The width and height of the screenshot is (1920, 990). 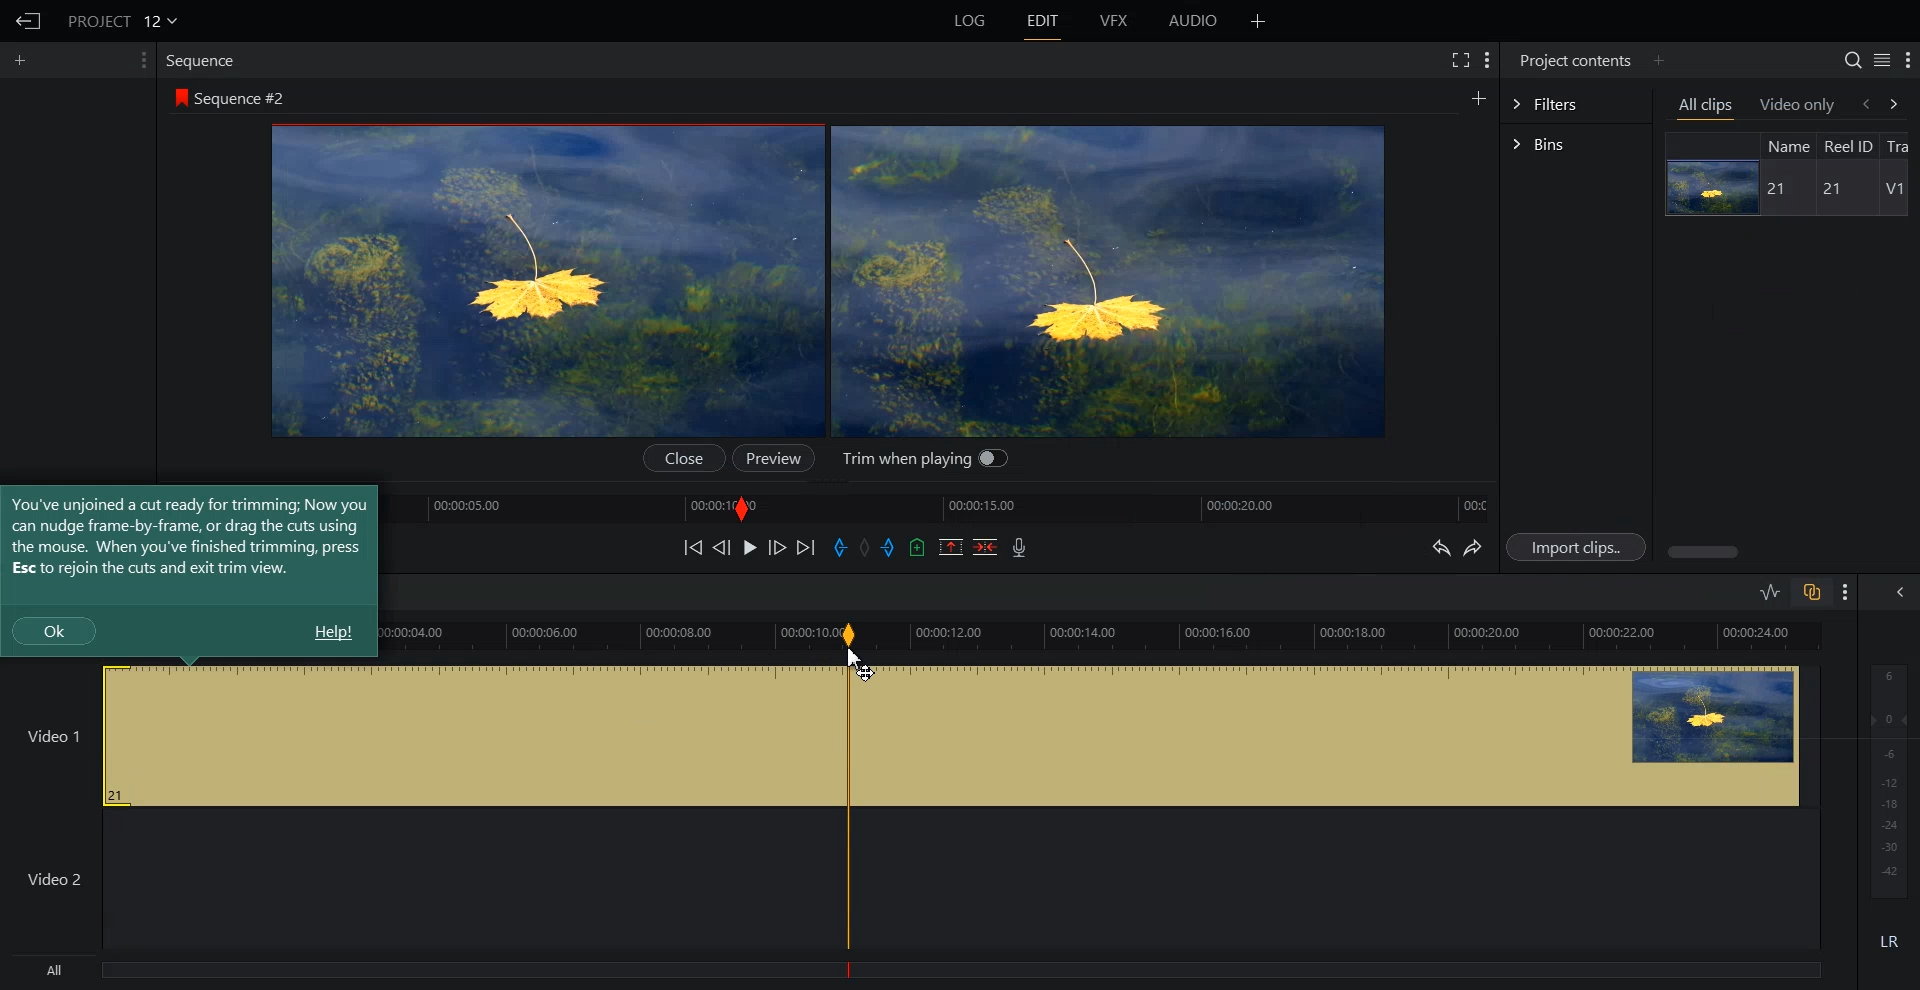 I want to click on You've unjoined a cut ready for trimming; Now you
can nudge frame-by-frame, or drag the cuts using
the mouse. When you've finished trimming, press
Esc to rejoin the cuts and exit trim view., so click(x=189, y=536).